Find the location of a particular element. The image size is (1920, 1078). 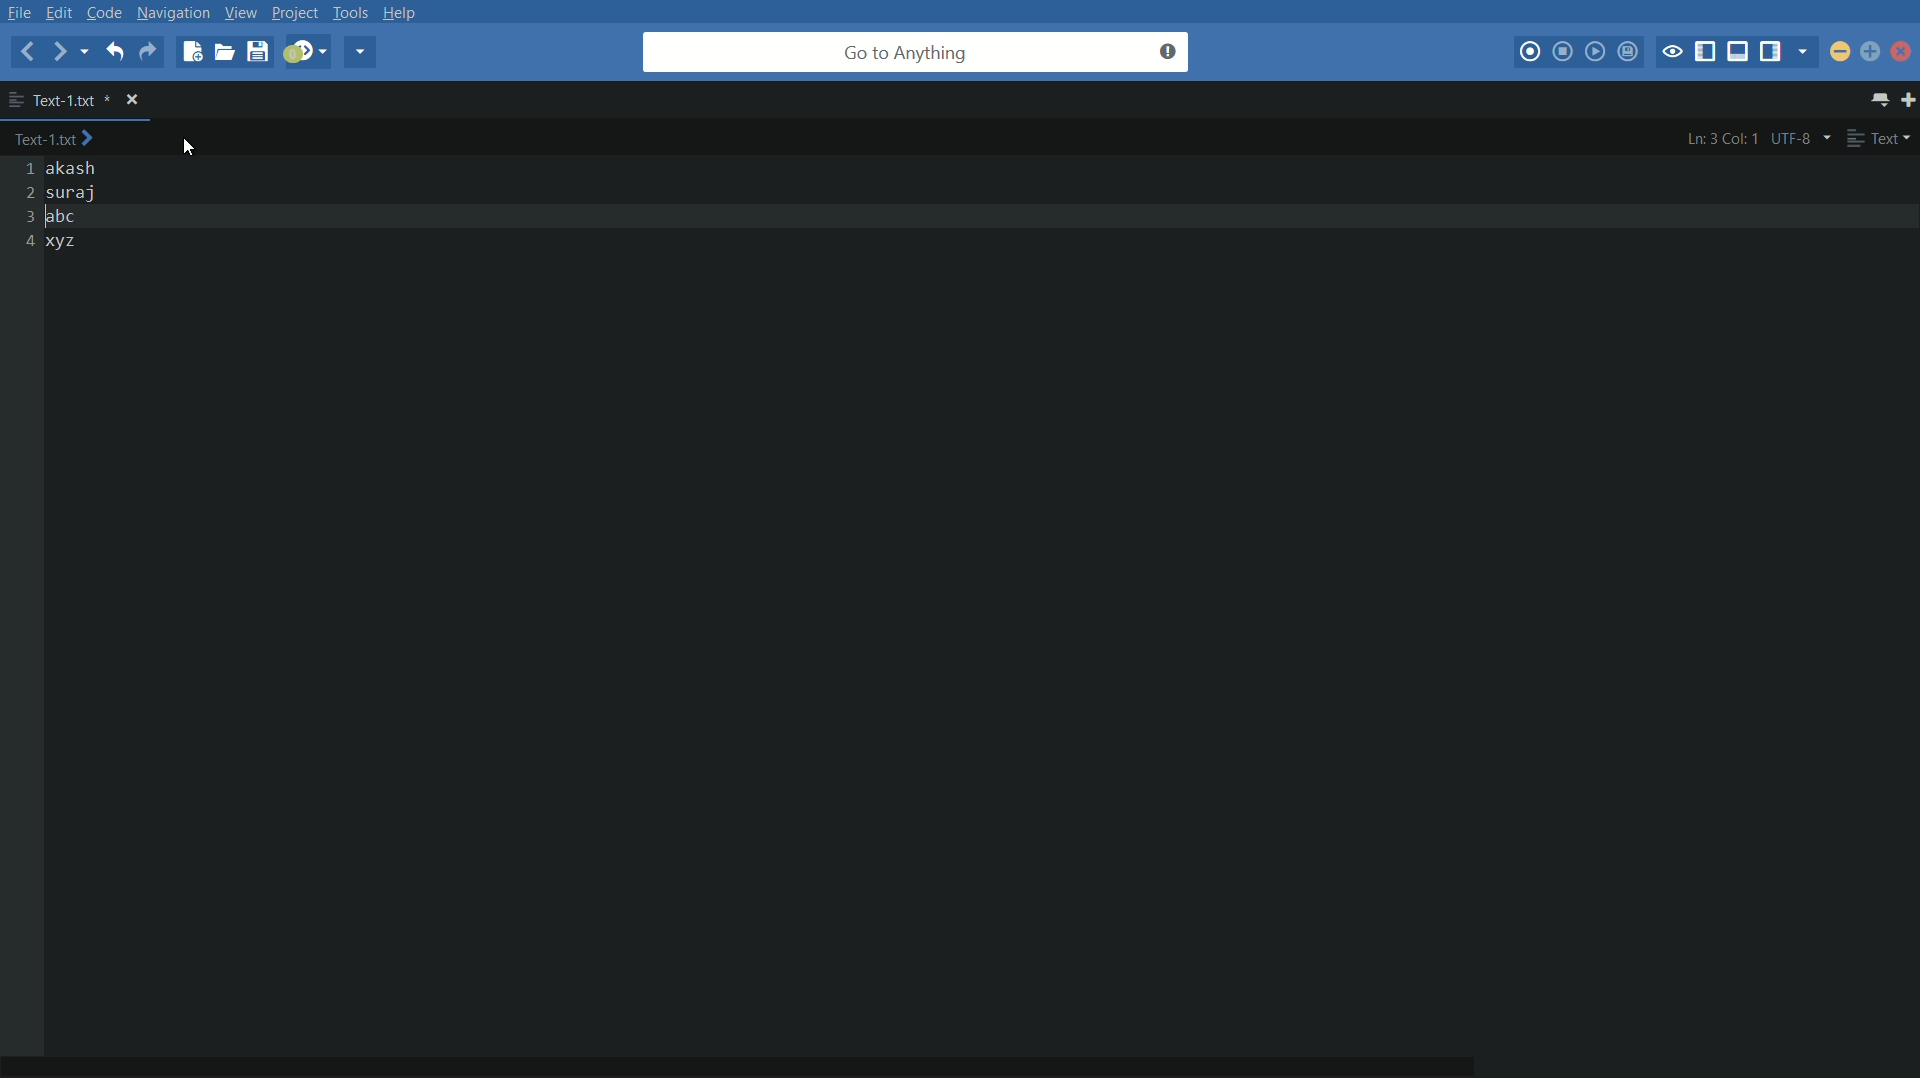

akash suraj abc xyz is located at coordinates (87, 206).